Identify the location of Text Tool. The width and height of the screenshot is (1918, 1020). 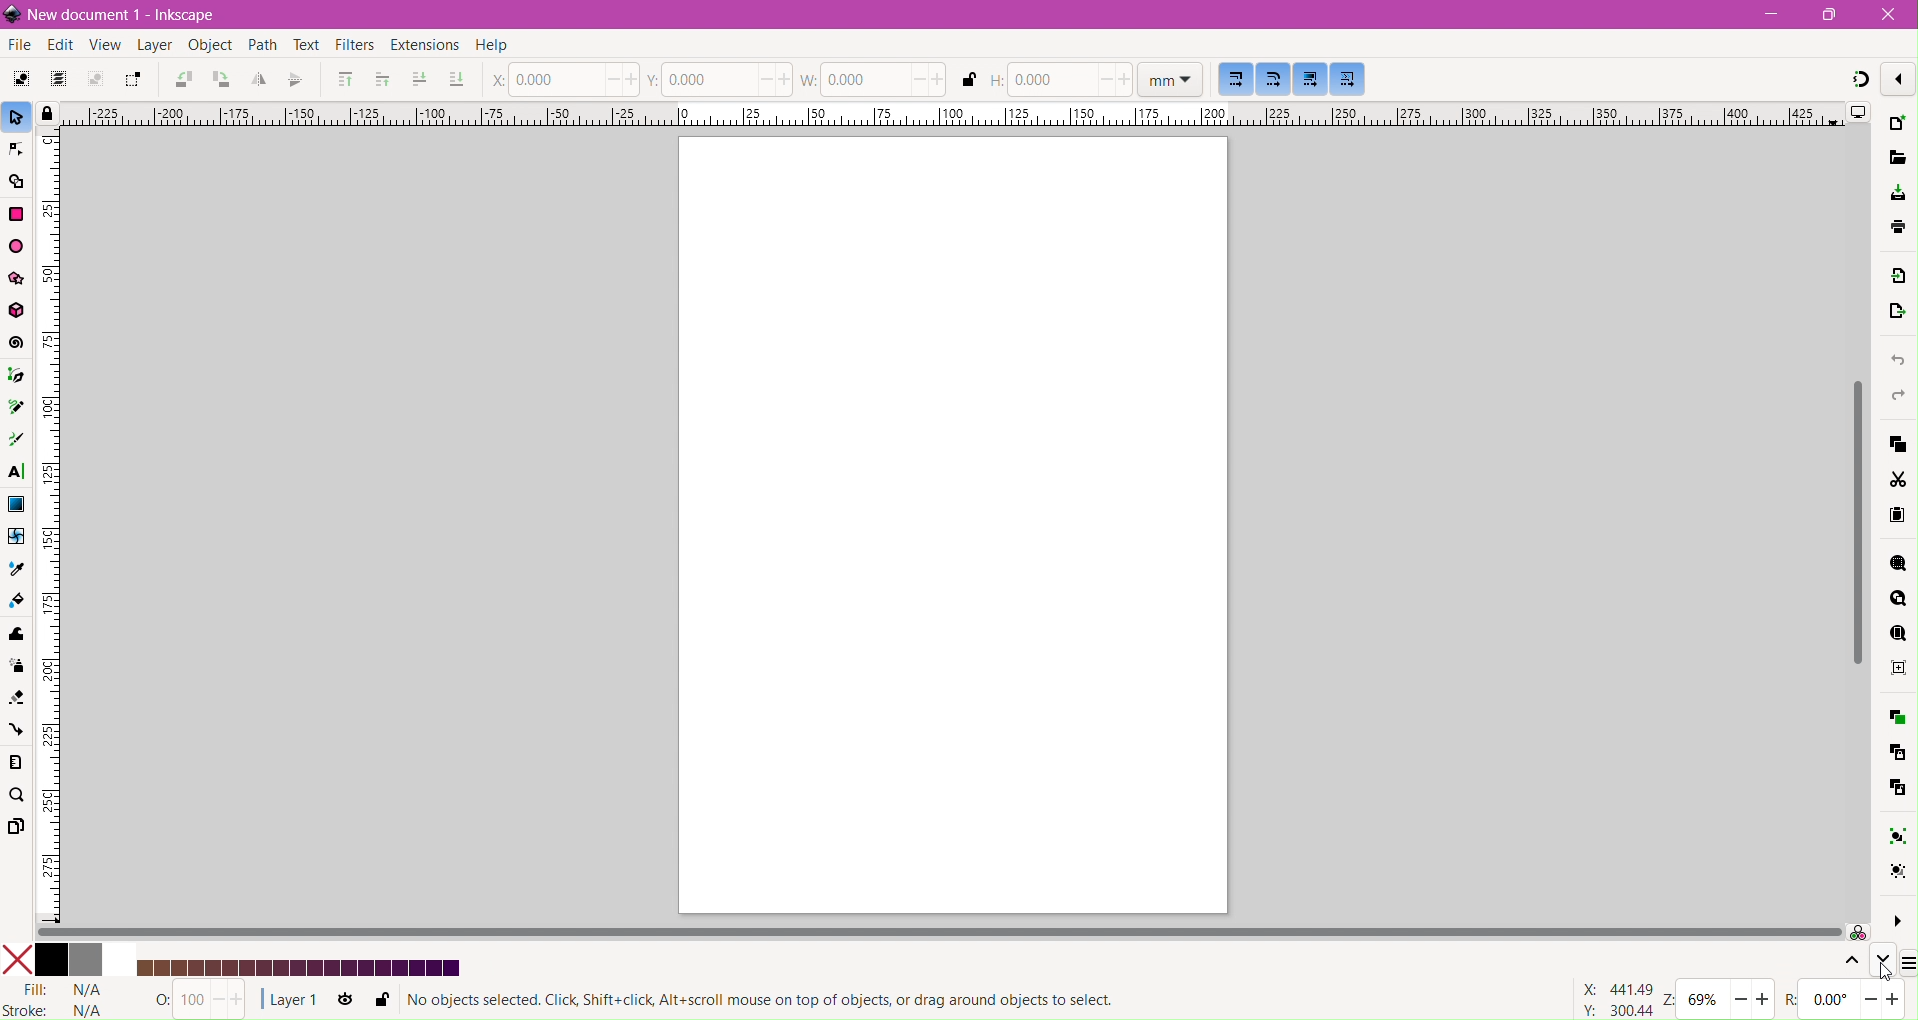
(16, 473).